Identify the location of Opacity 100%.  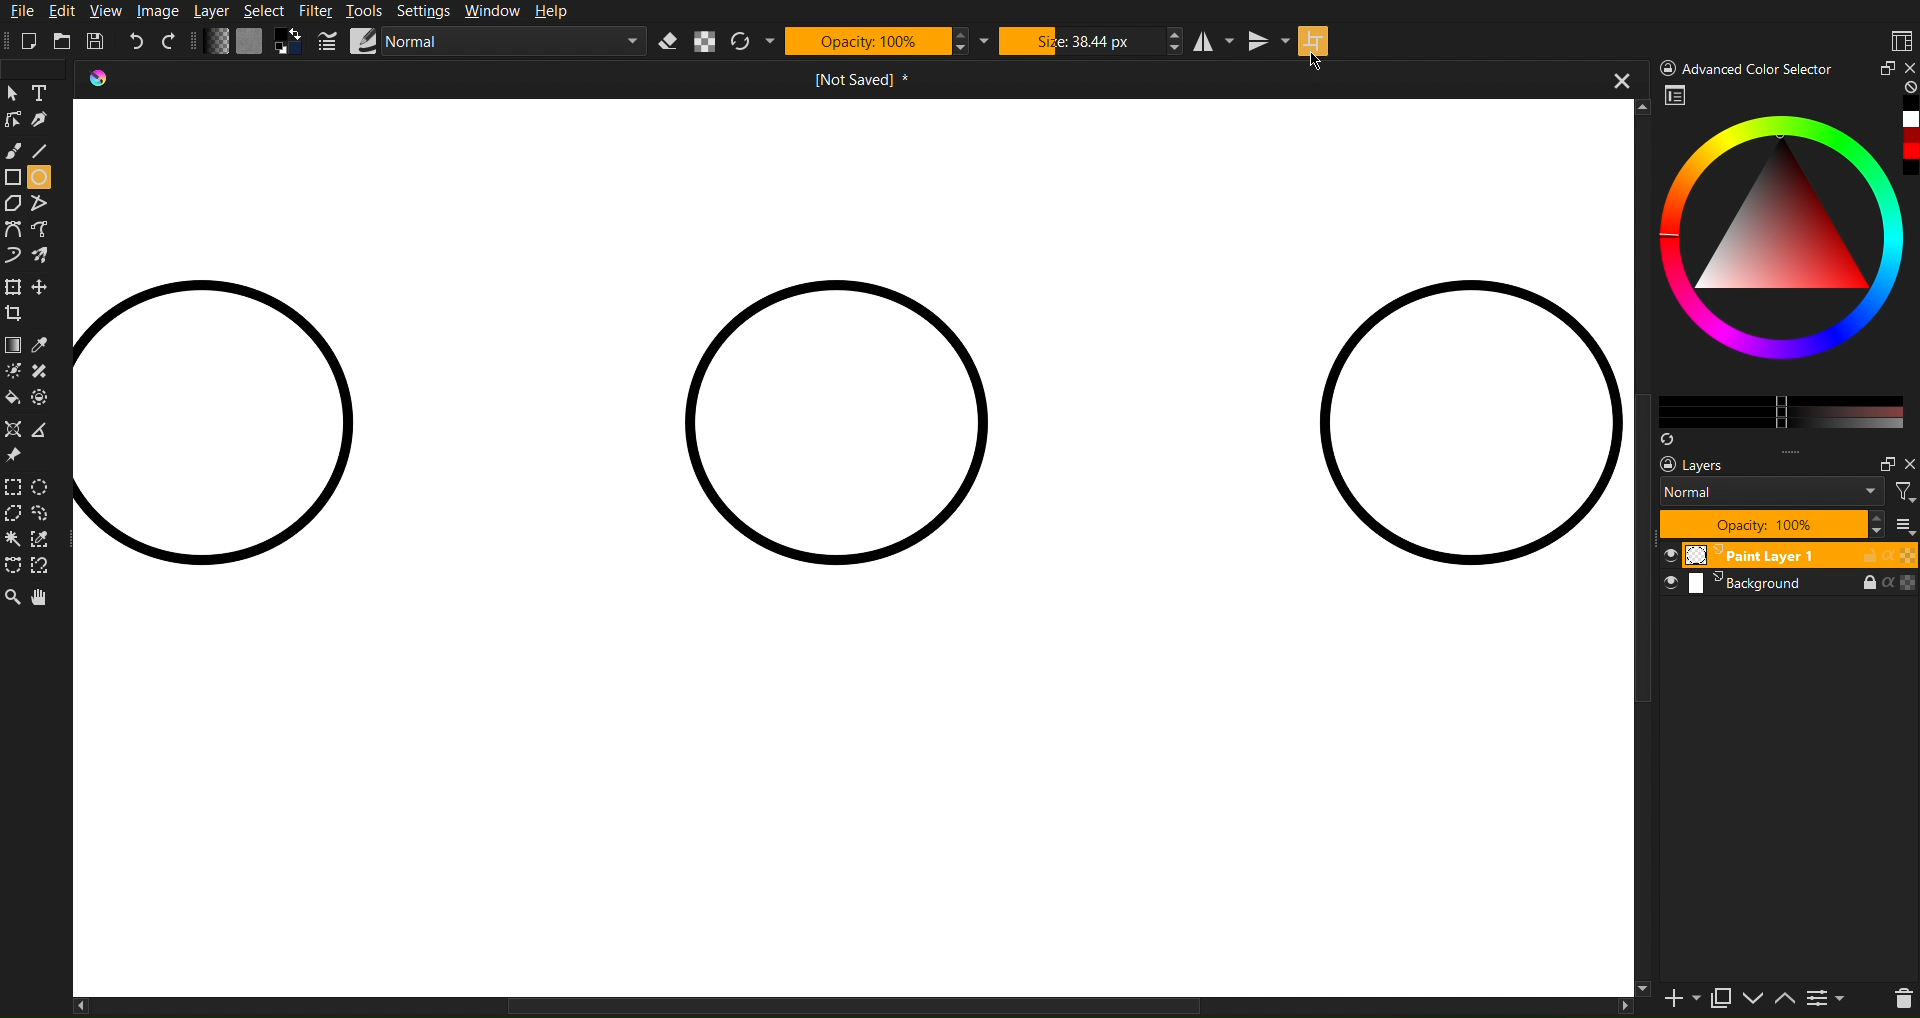
(1773, 523).